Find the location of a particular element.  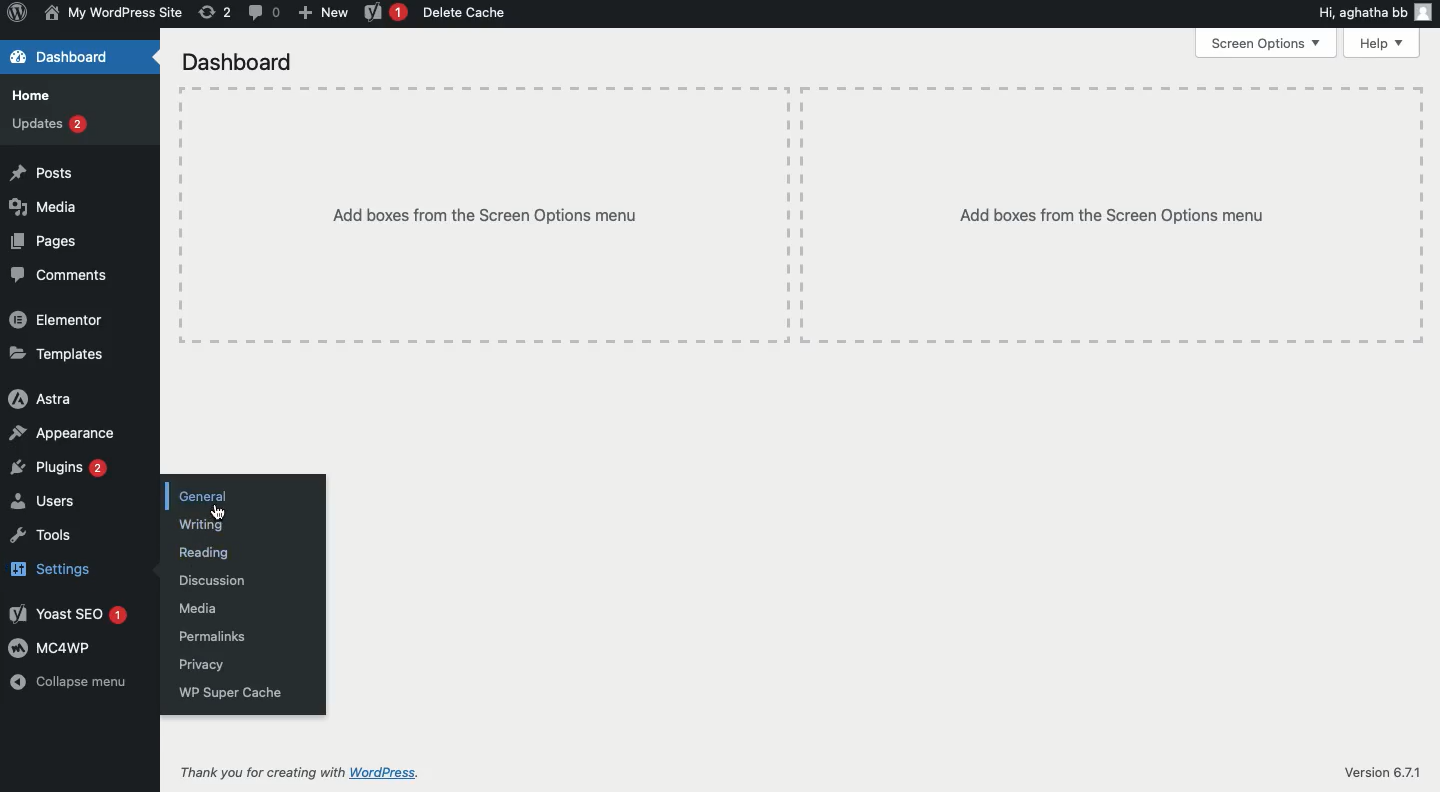

MC4WP is located at coordinates (49, 649).